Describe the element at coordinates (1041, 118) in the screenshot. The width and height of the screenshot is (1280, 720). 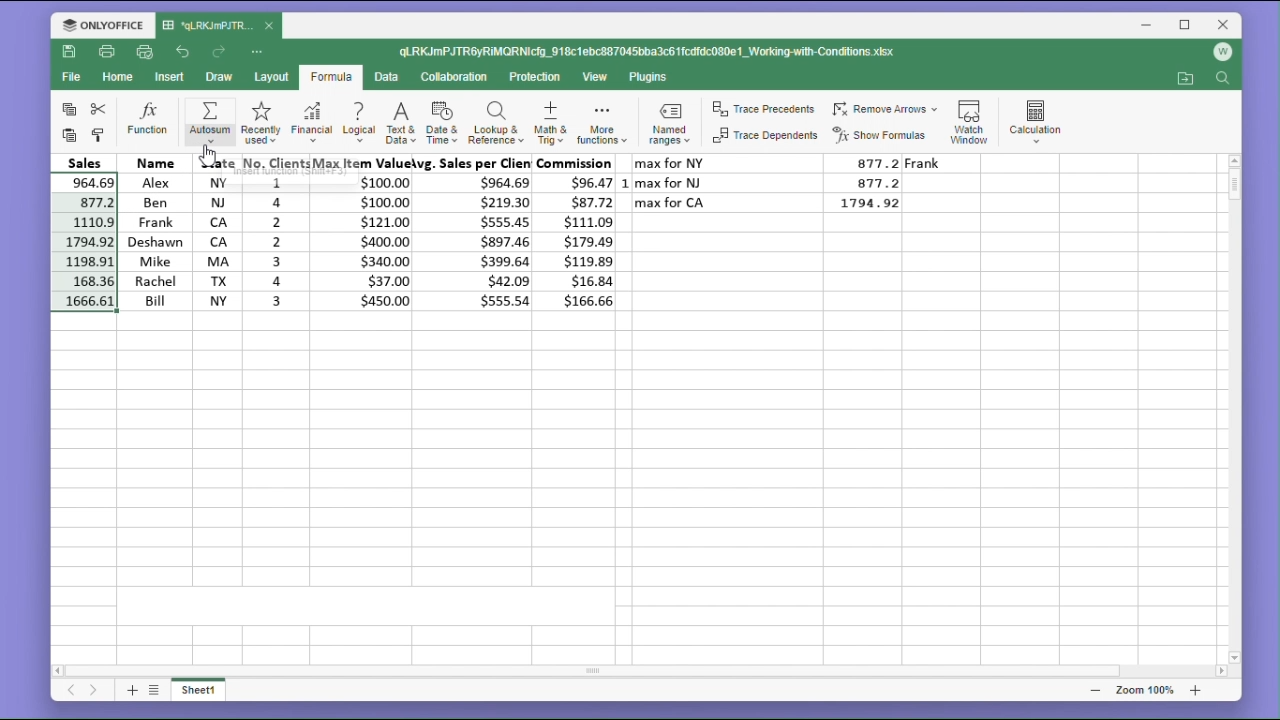
I see `calculation` at that location.